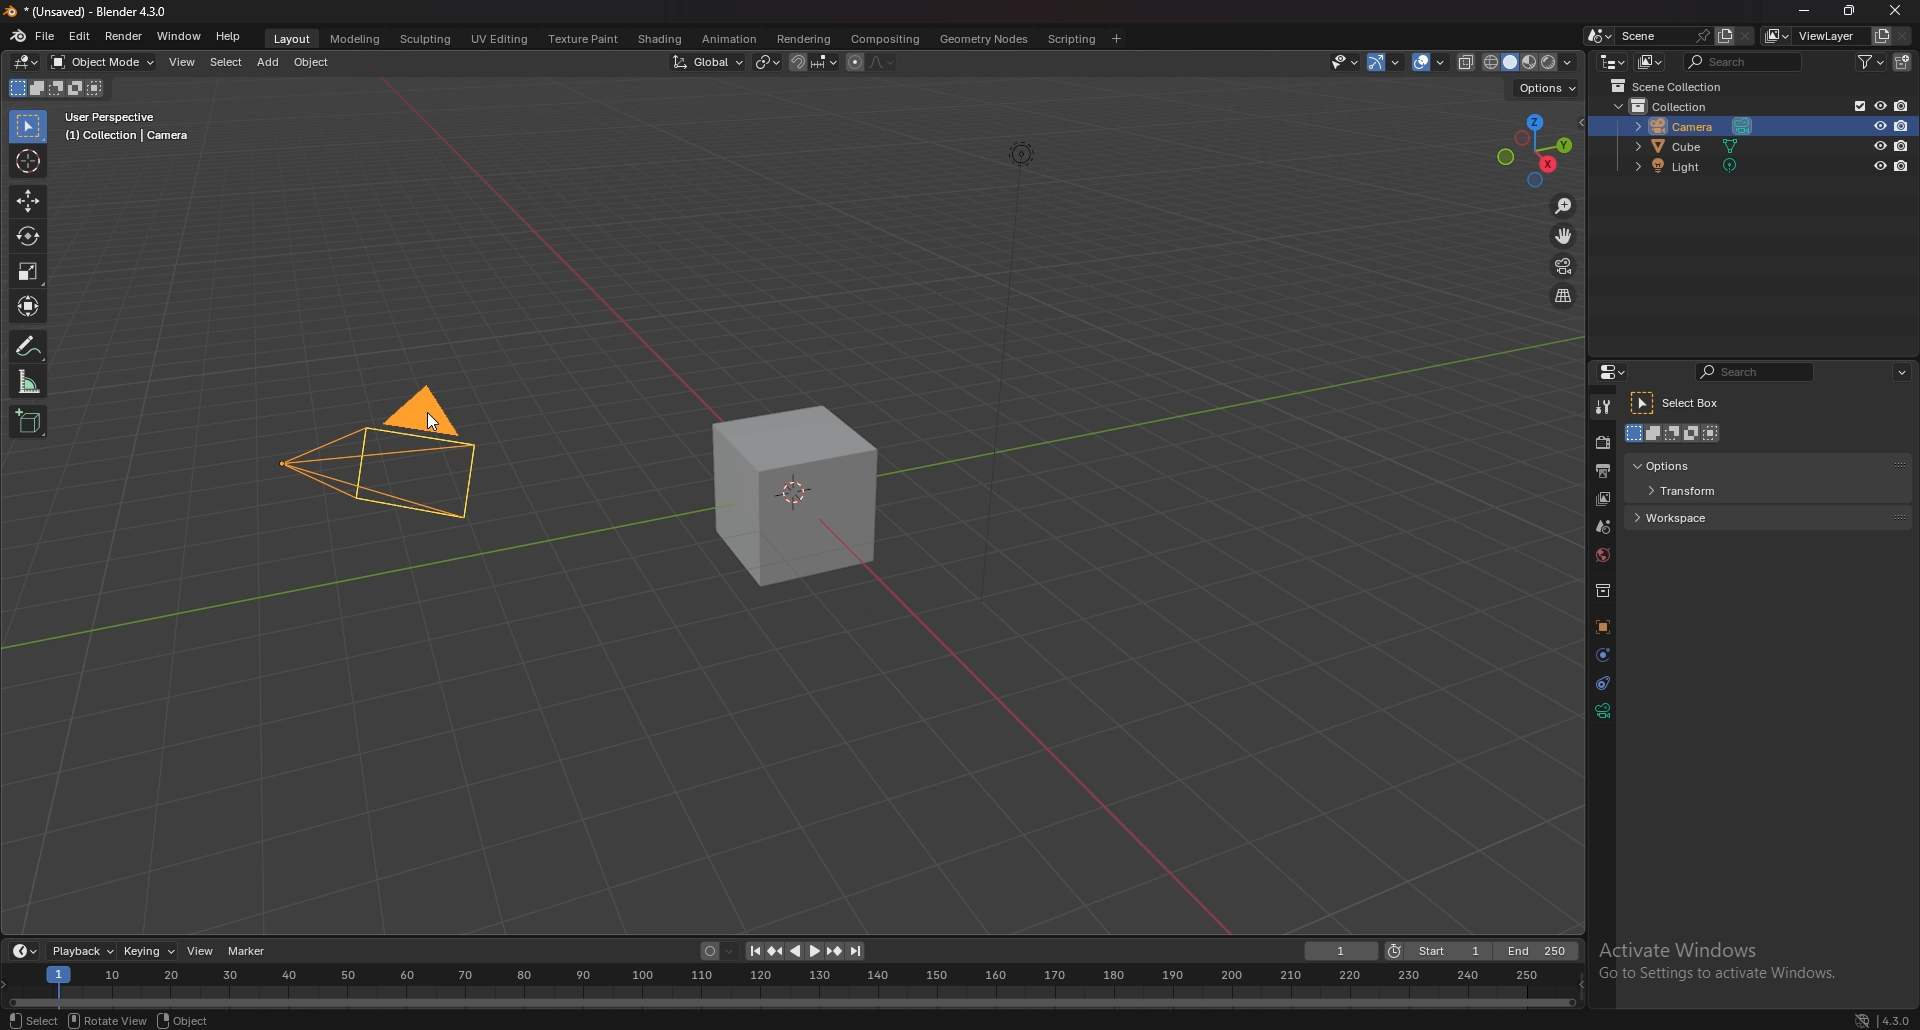  What do you see at coordinates (105, 1020) in the screenshot?
I see `Rotate View` at bounding box center [105, 1020].